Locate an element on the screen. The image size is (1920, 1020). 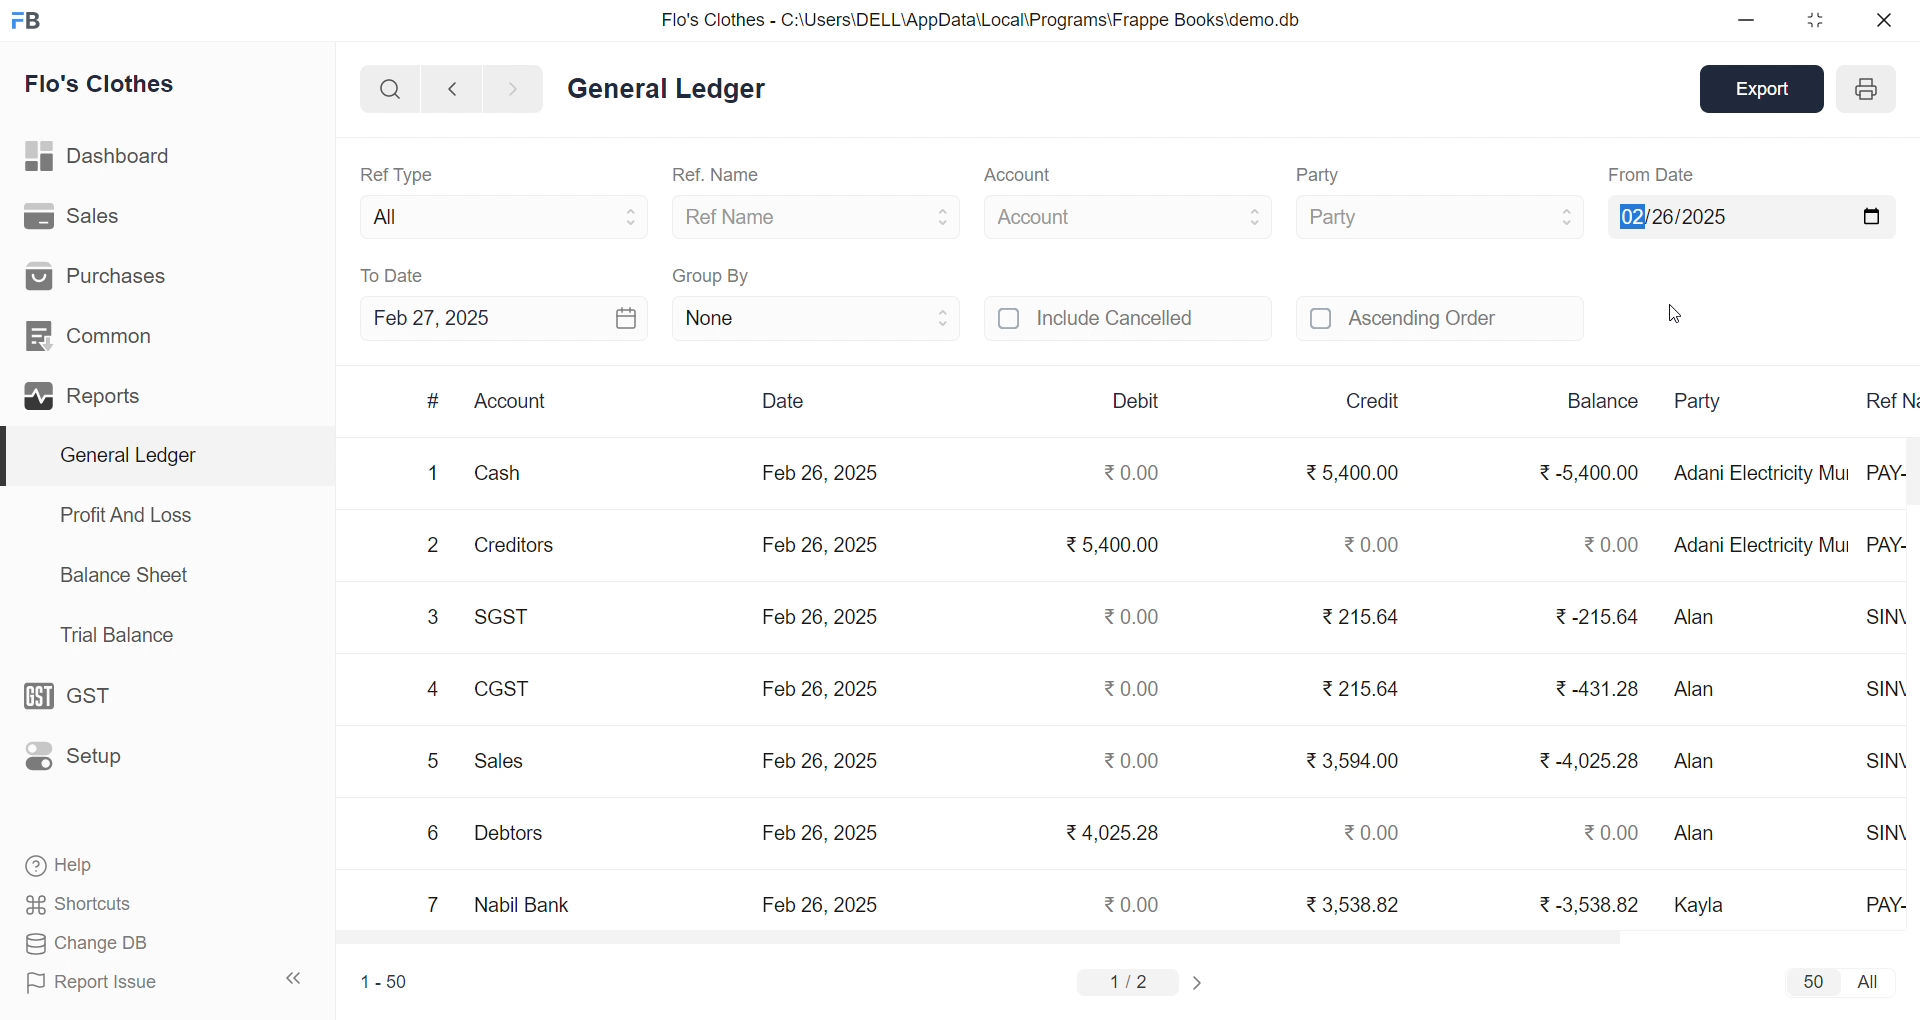
2 is located at coordinates (433, 544).